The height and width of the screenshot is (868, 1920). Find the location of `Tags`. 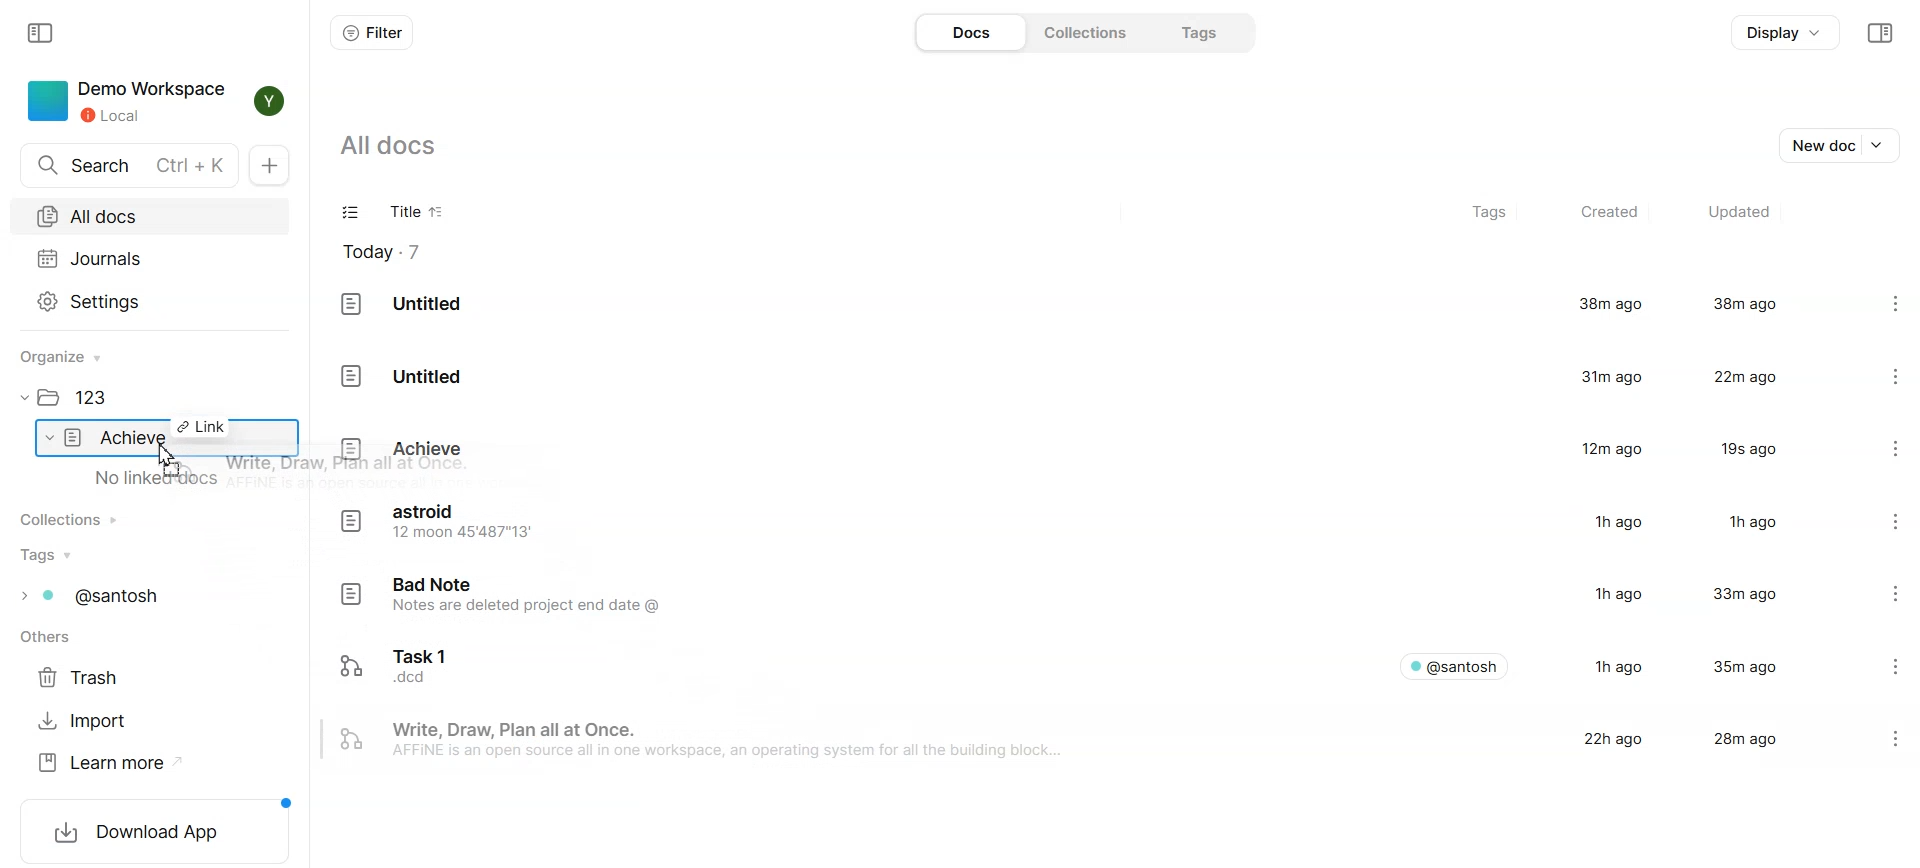

Tags is located at coordinates (50, 555).